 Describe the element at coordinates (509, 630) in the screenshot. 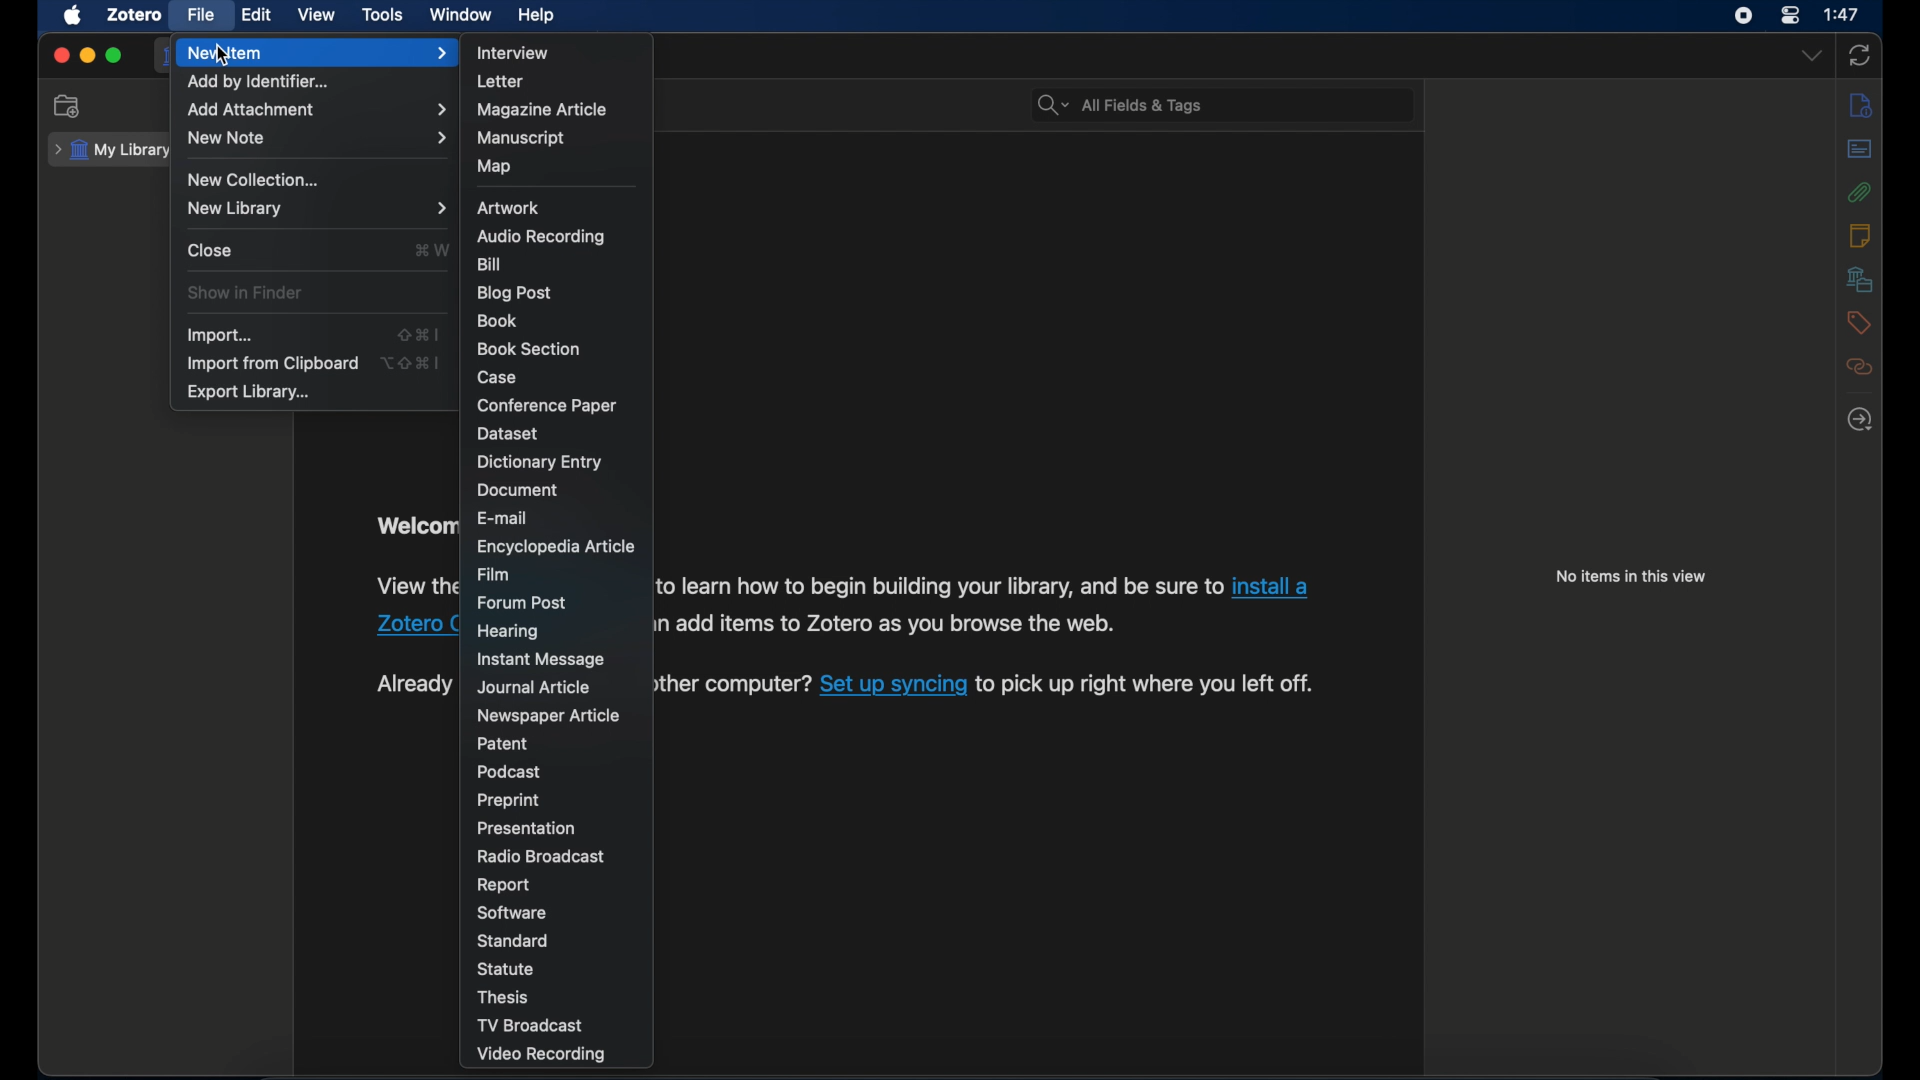

I see `hearing` at that location.